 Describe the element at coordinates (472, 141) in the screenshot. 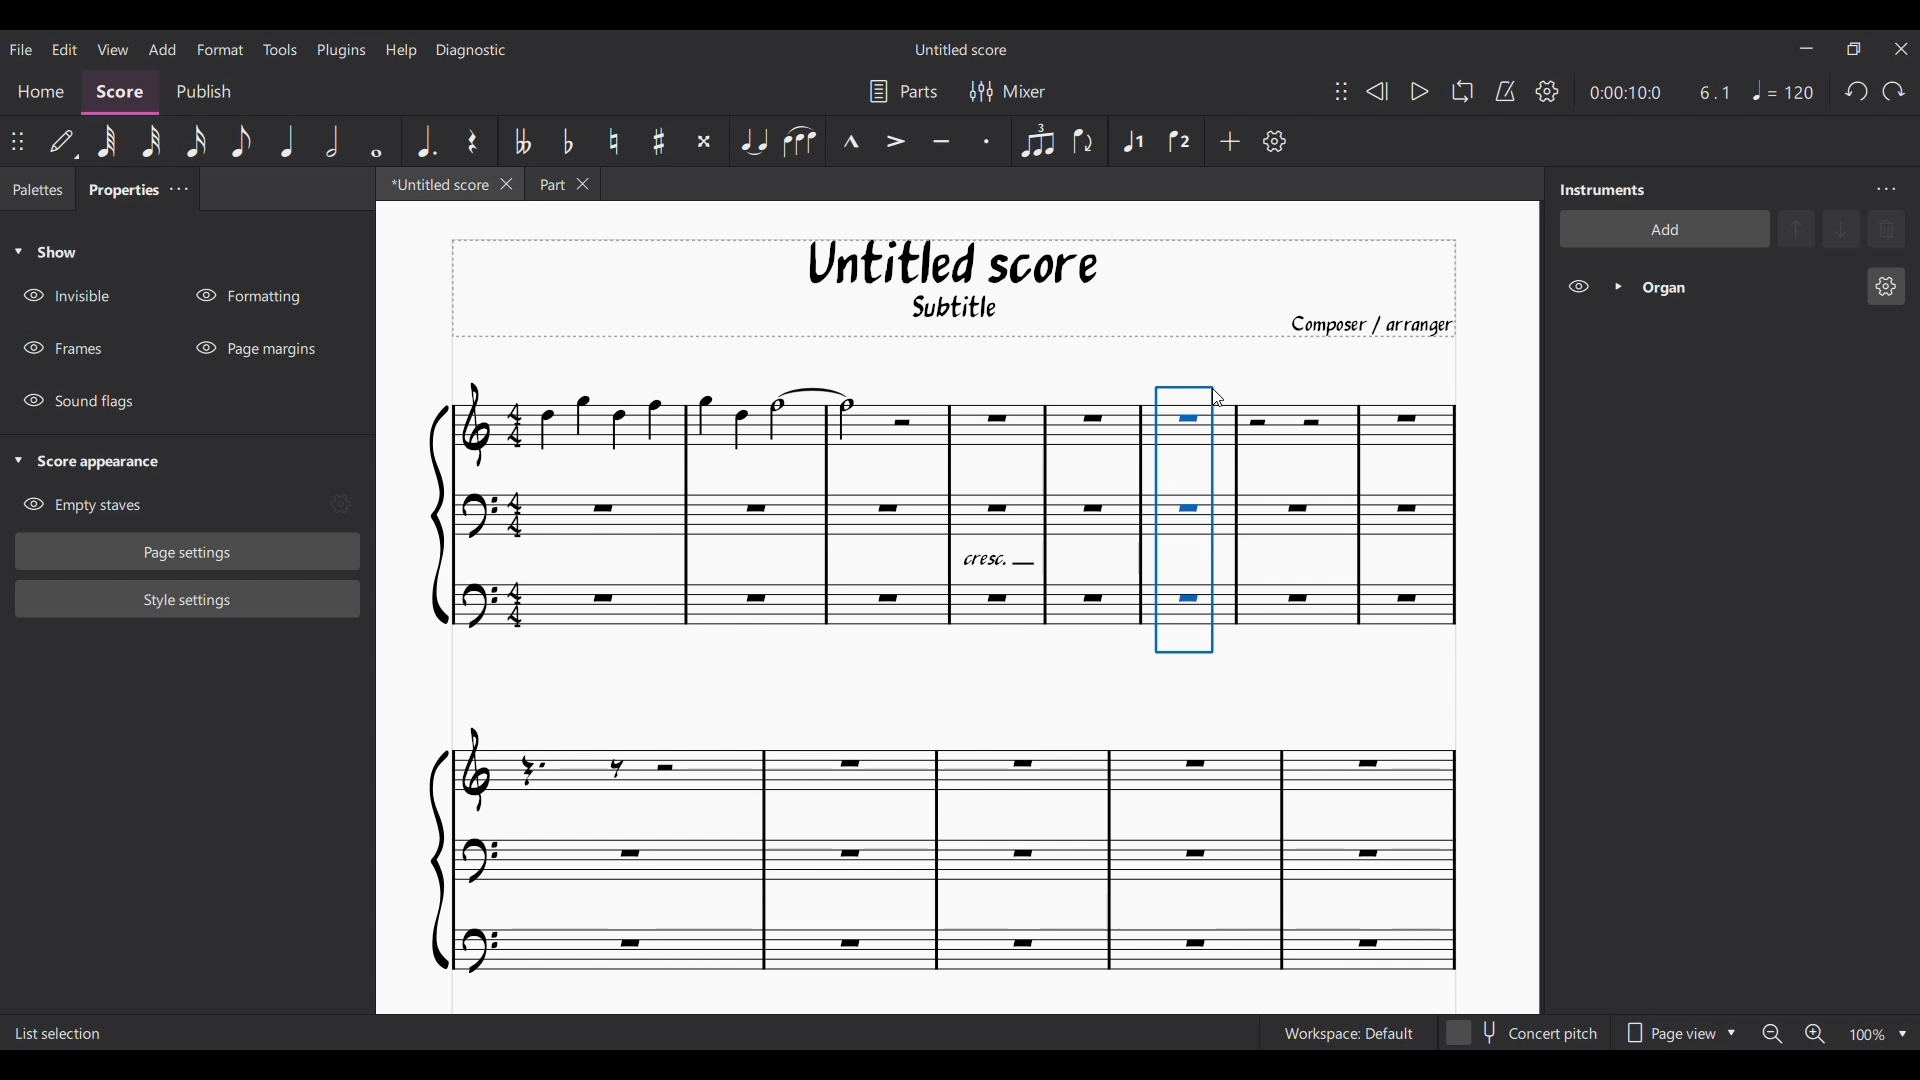

I see `Rest` at that location.